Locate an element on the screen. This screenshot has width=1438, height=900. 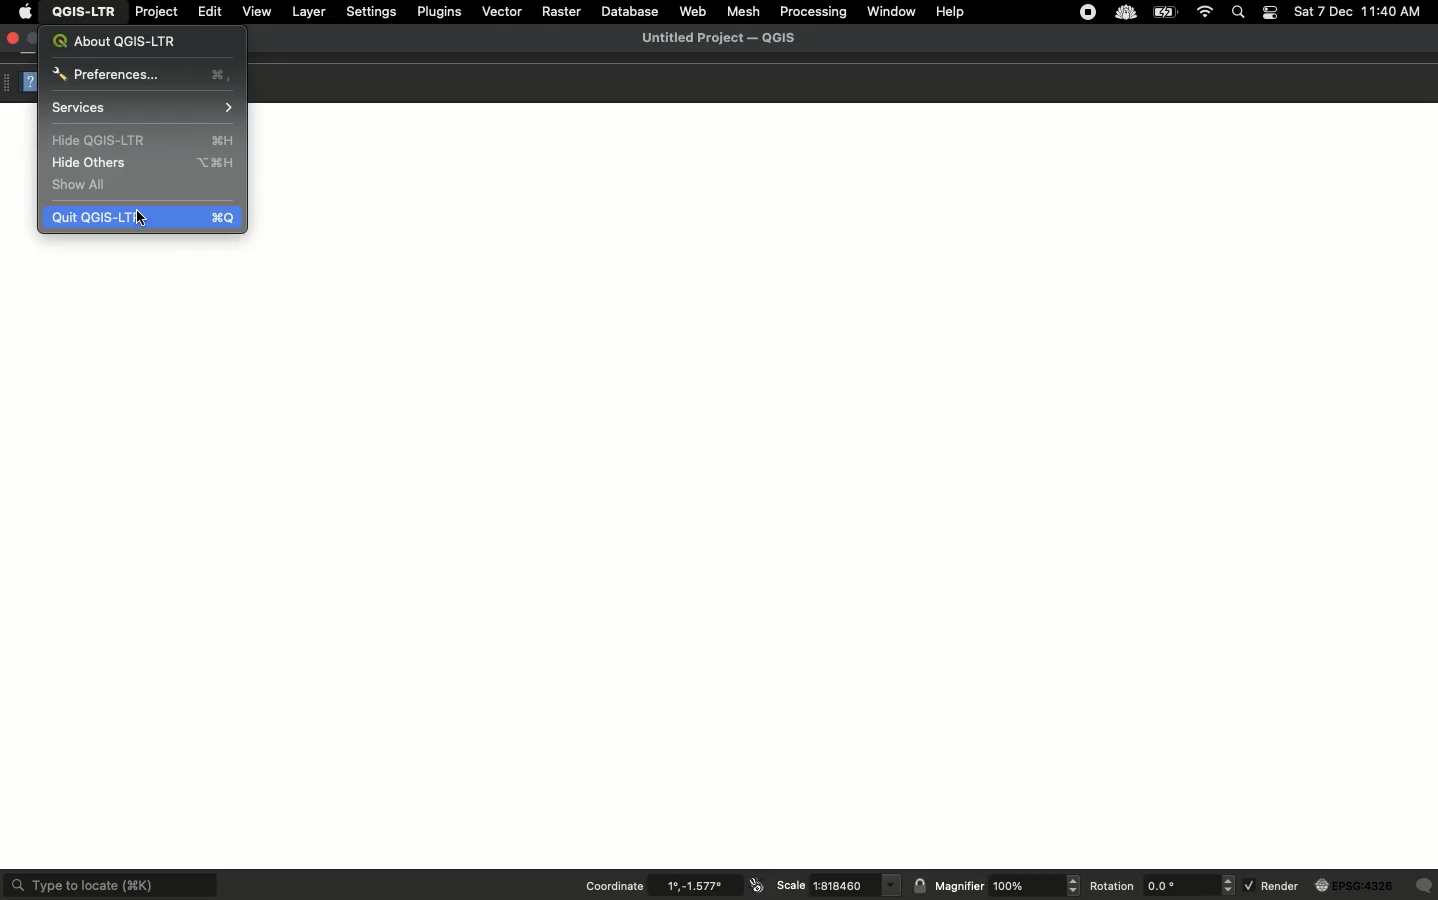
Preferences is located at coordinates (140, 75).